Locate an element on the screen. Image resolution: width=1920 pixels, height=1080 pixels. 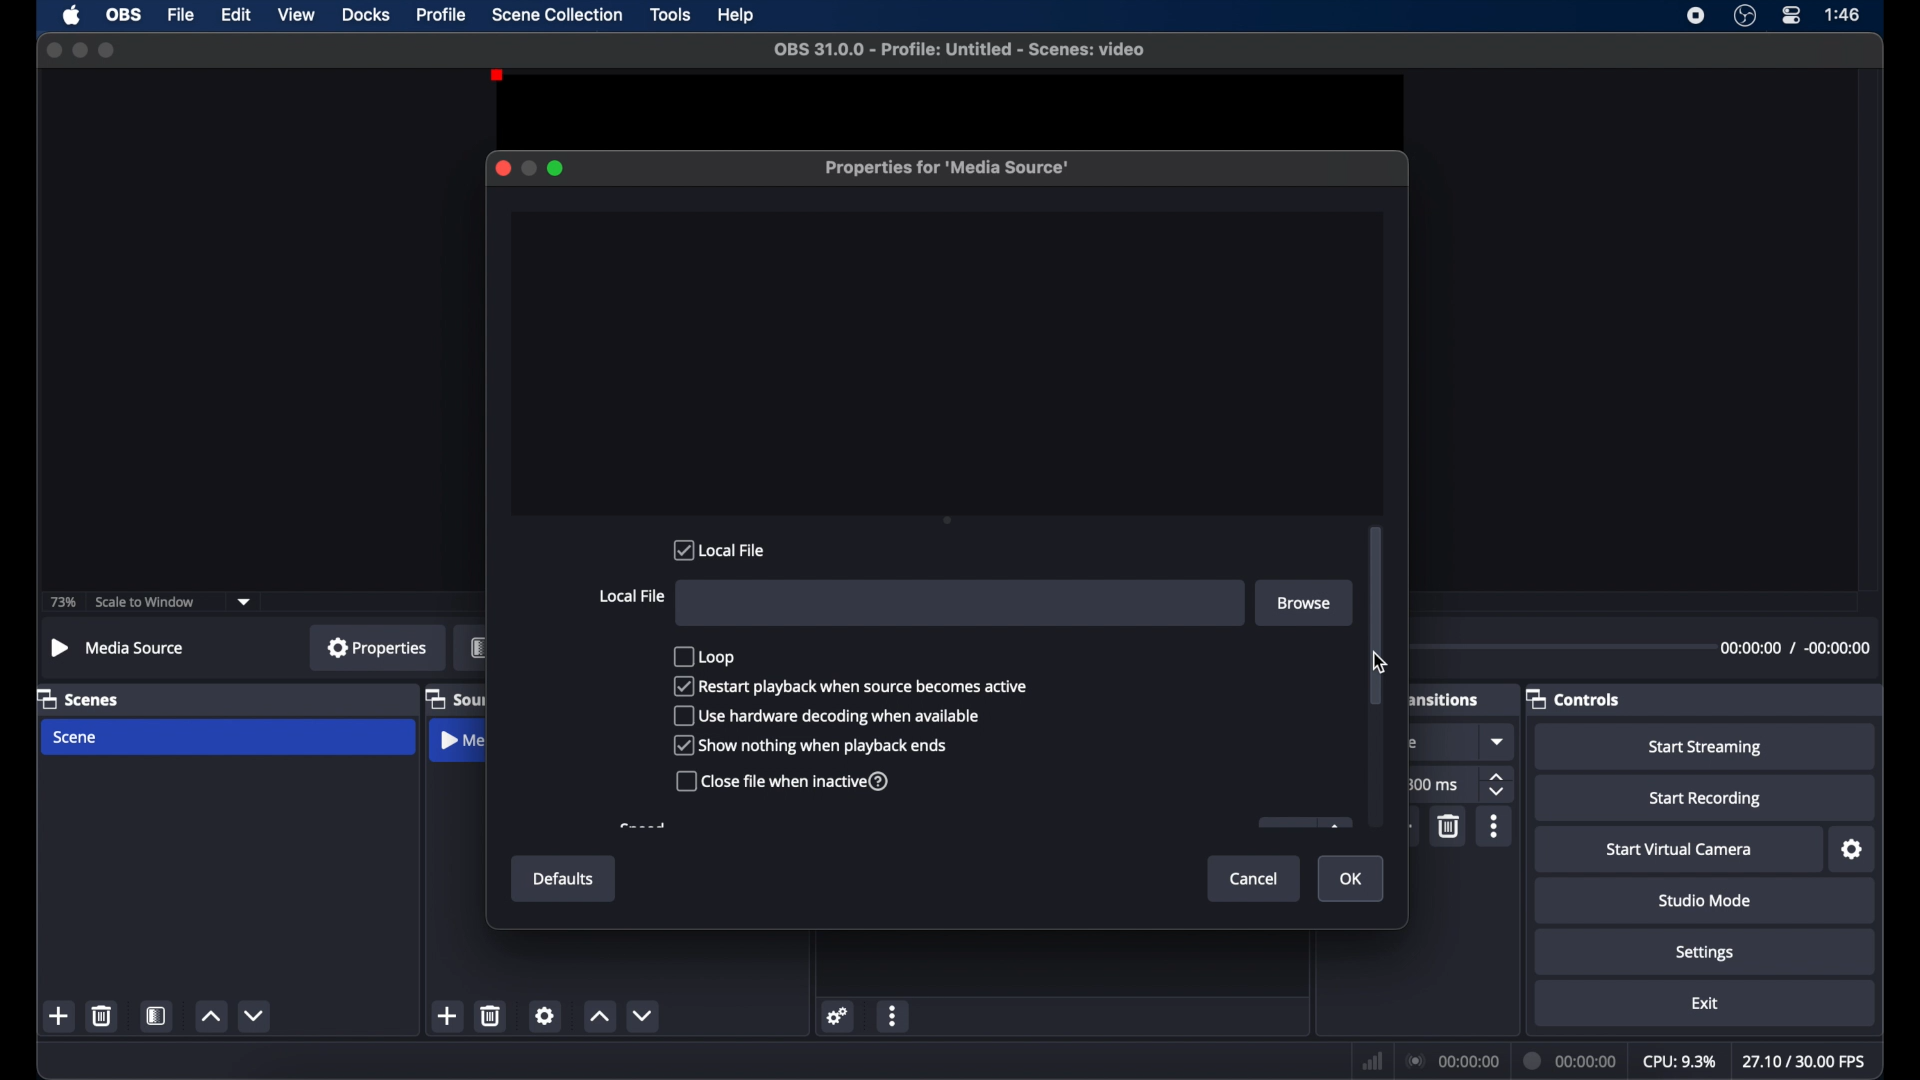
scene is located at coordinates (76, 738).